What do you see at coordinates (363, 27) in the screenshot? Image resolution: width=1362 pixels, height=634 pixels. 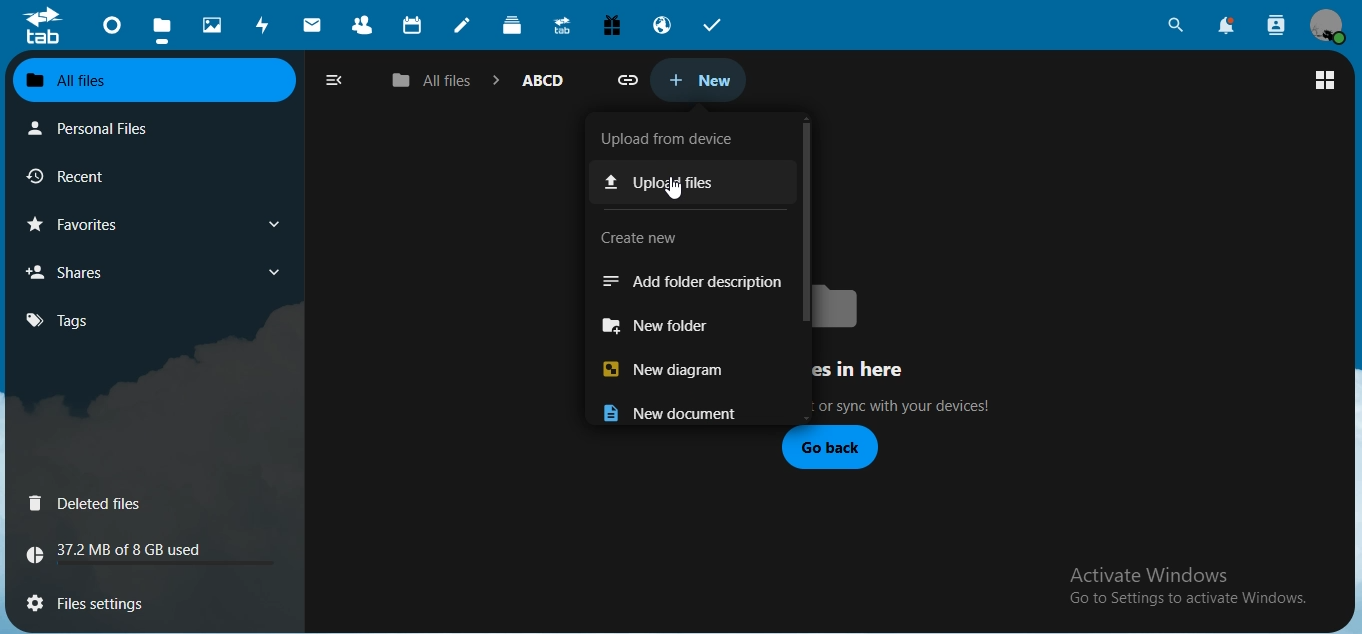 I see `contacts` at bounding box center [363, 27].